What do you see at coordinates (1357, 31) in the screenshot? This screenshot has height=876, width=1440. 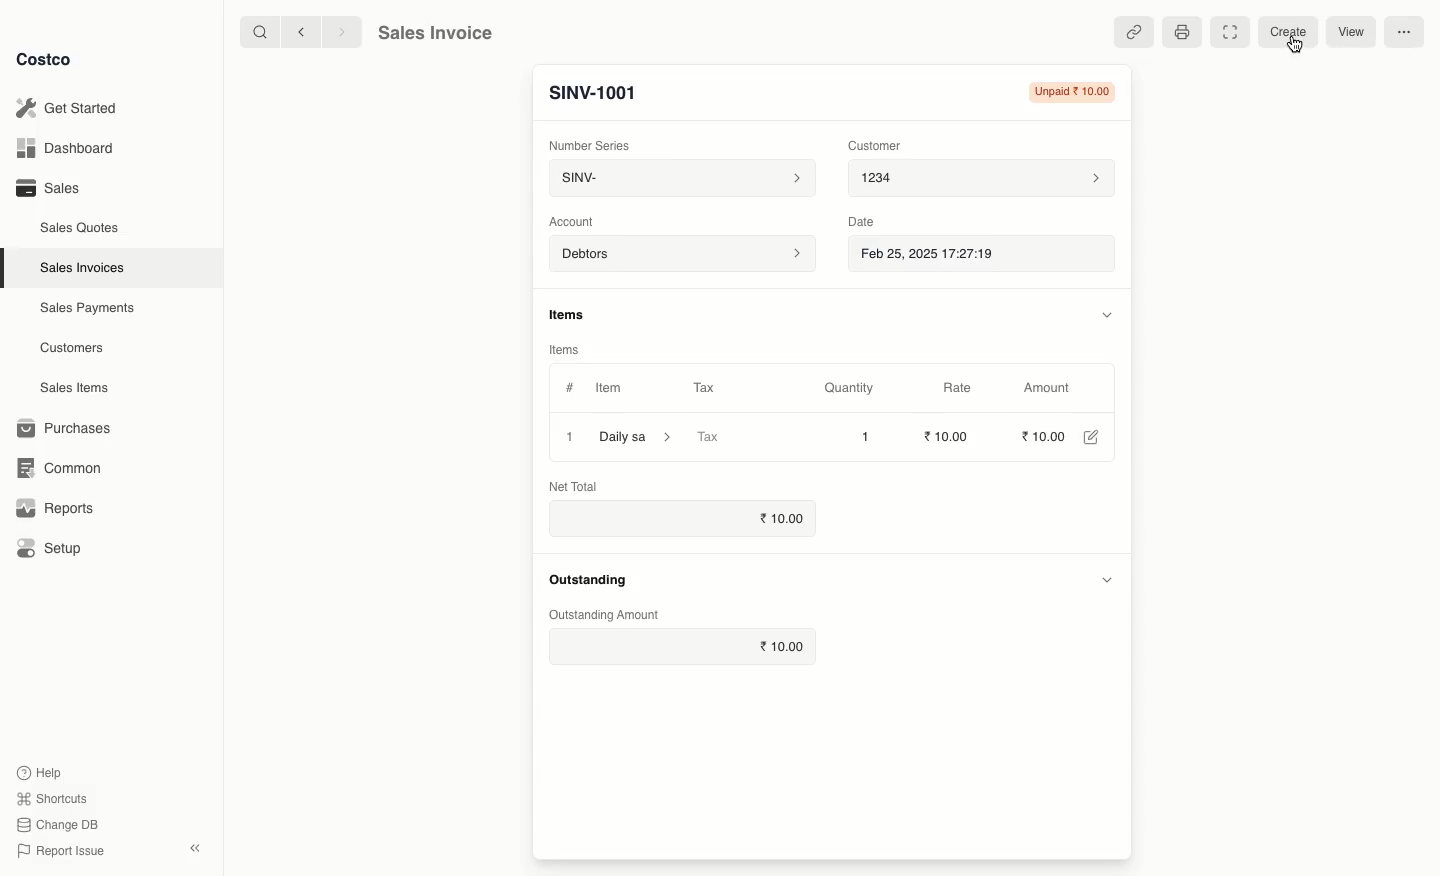 I see `View` at bounding box center [1357, 31].